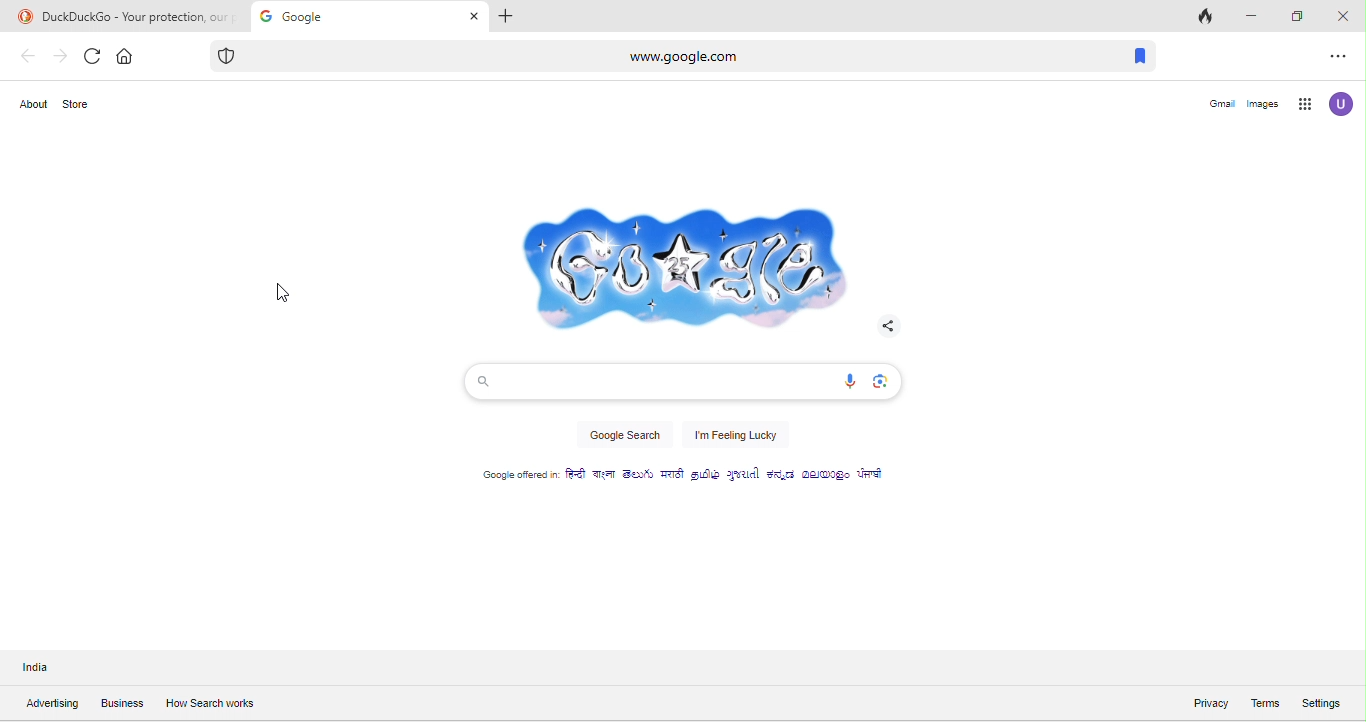 This screenshot has width=1366, height=722. What do you see at coordinates (1248, 16) in the screenshot?
I see `minimize` at bounding box center [1248, 16].